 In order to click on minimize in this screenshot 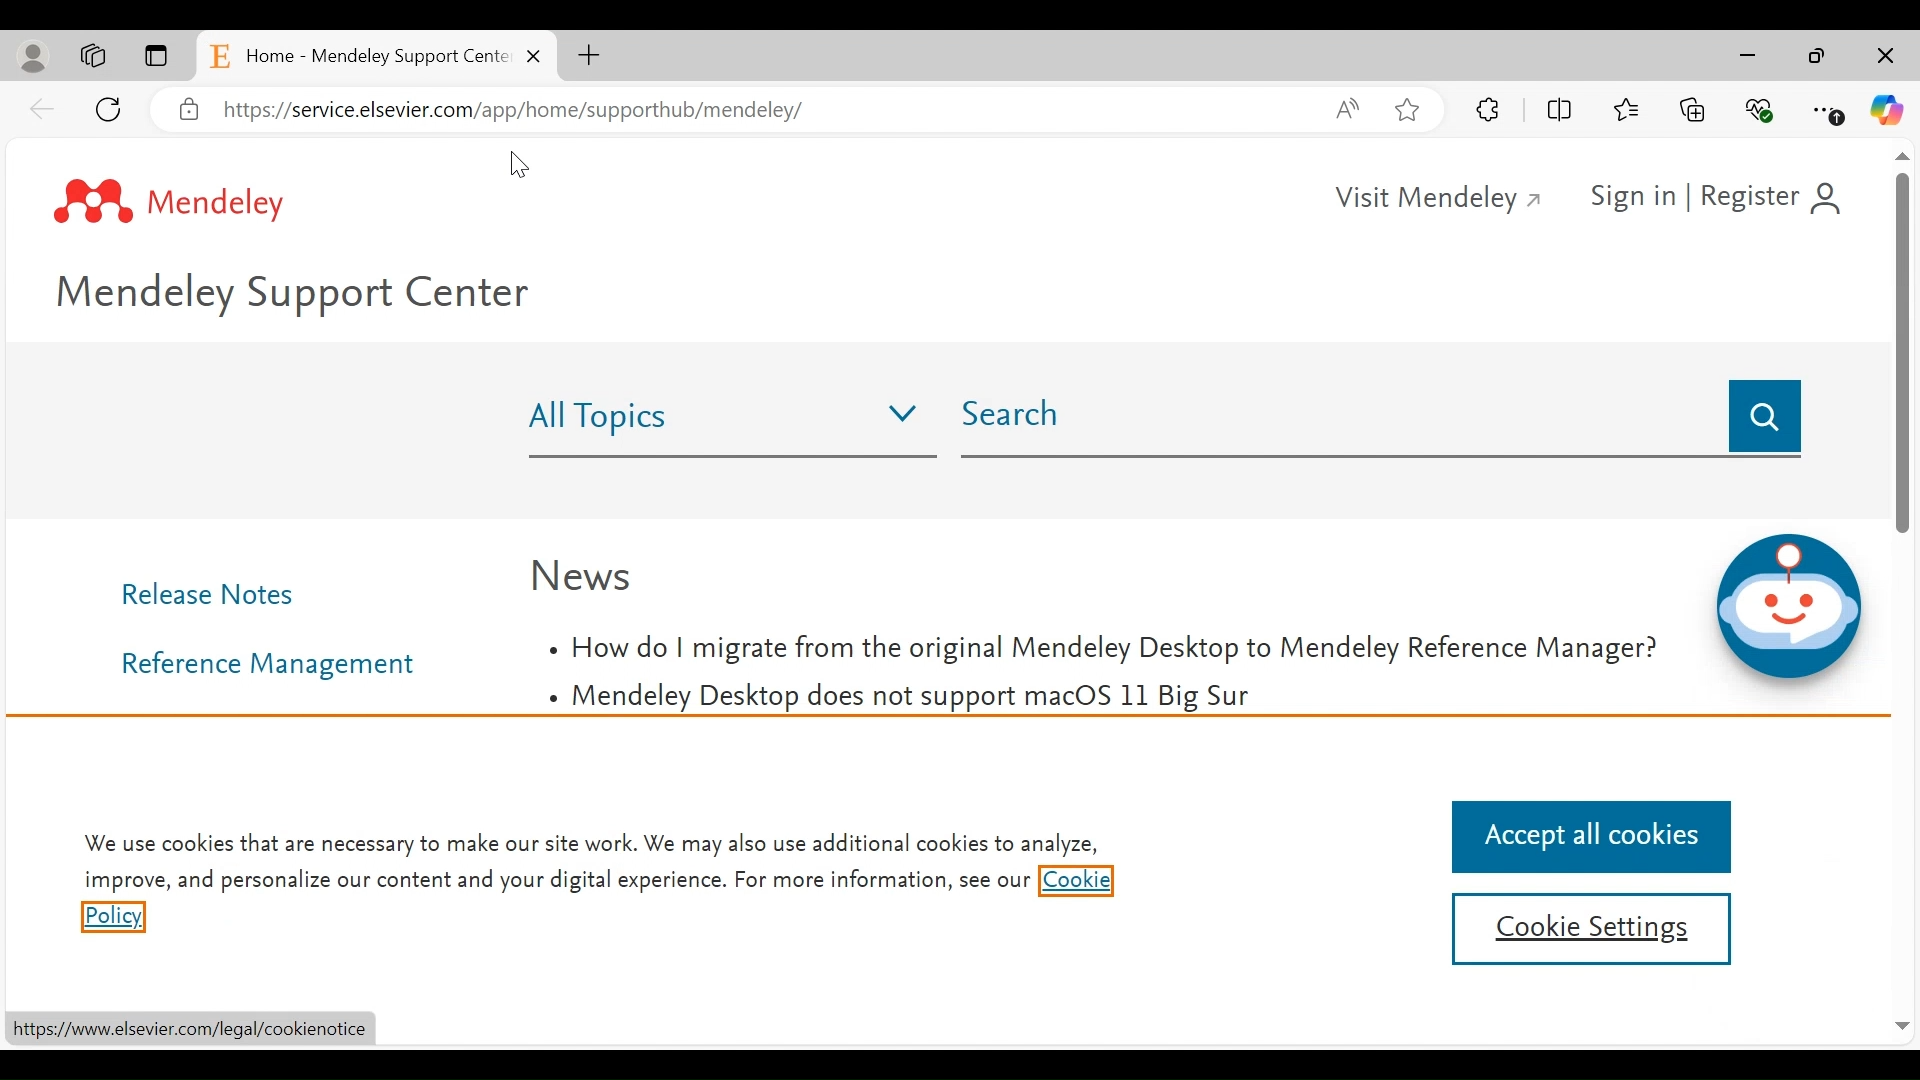, I will do `click(1750, 56)`.